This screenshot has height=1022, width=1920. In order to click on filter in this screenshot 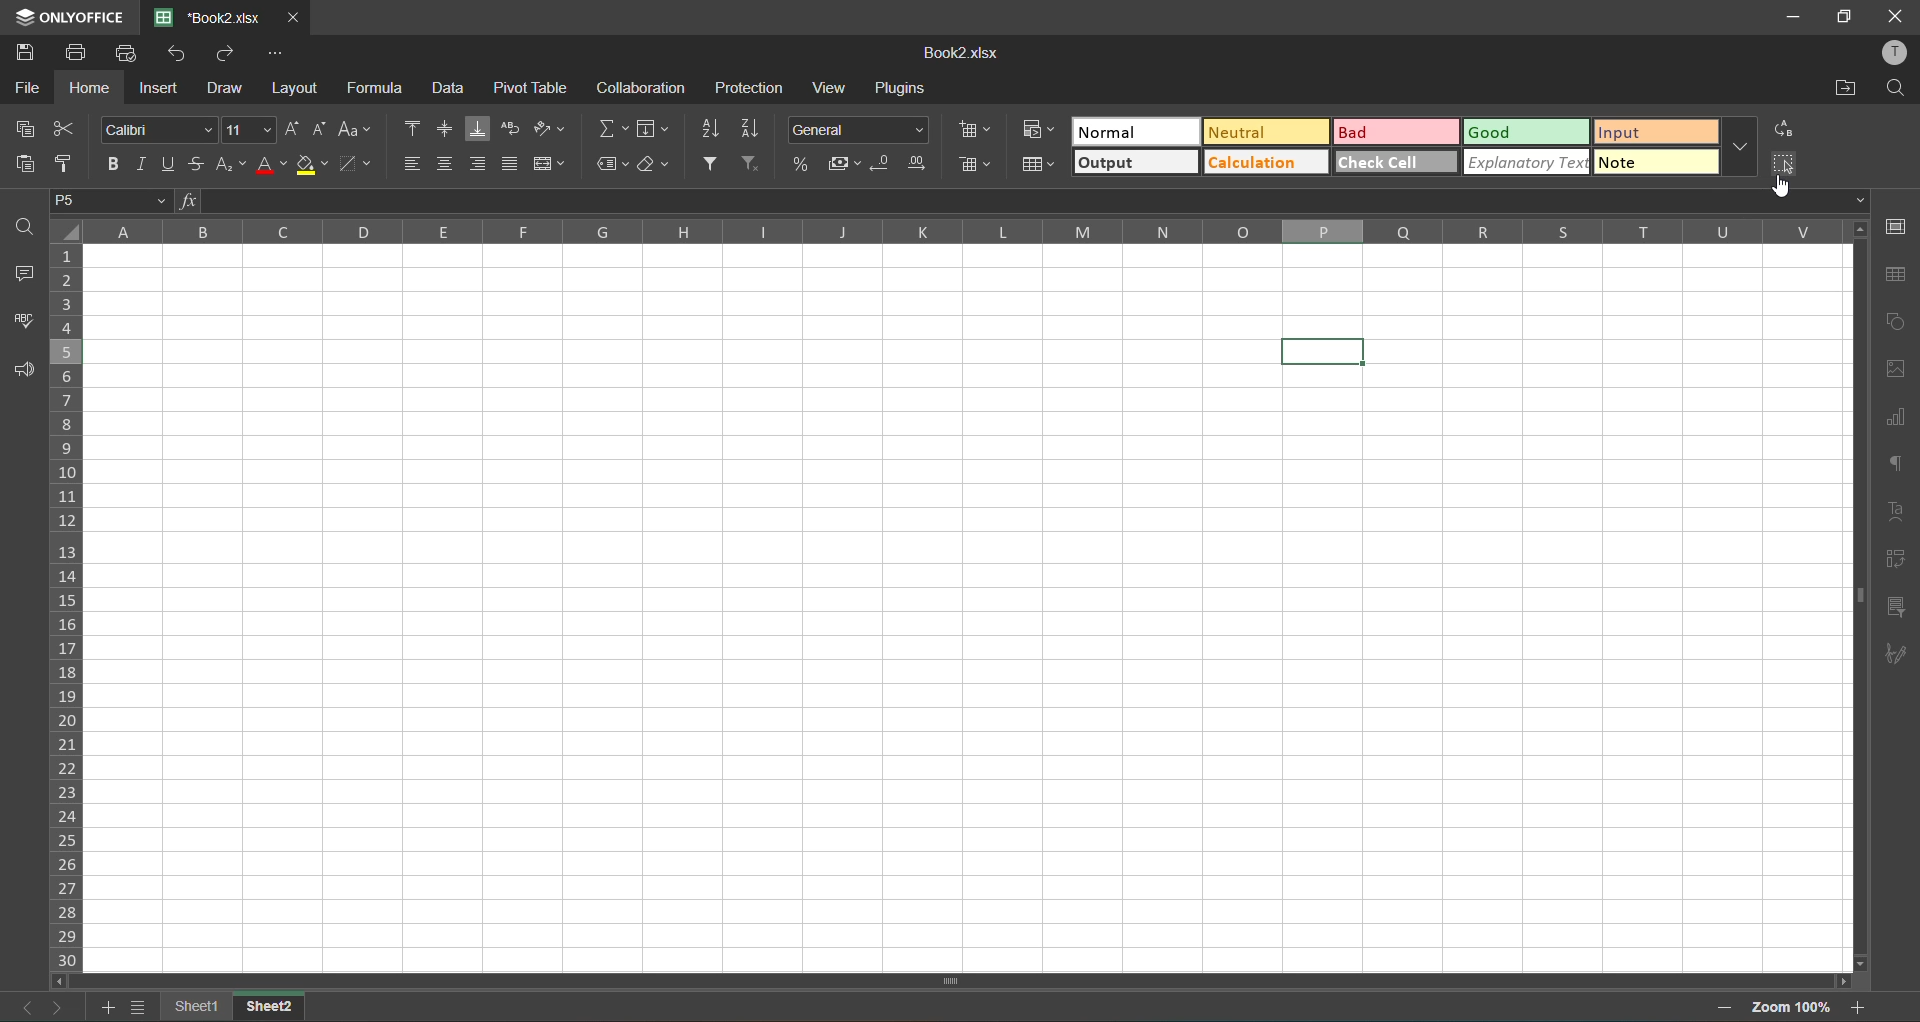, I will do `click(716, 164)`.